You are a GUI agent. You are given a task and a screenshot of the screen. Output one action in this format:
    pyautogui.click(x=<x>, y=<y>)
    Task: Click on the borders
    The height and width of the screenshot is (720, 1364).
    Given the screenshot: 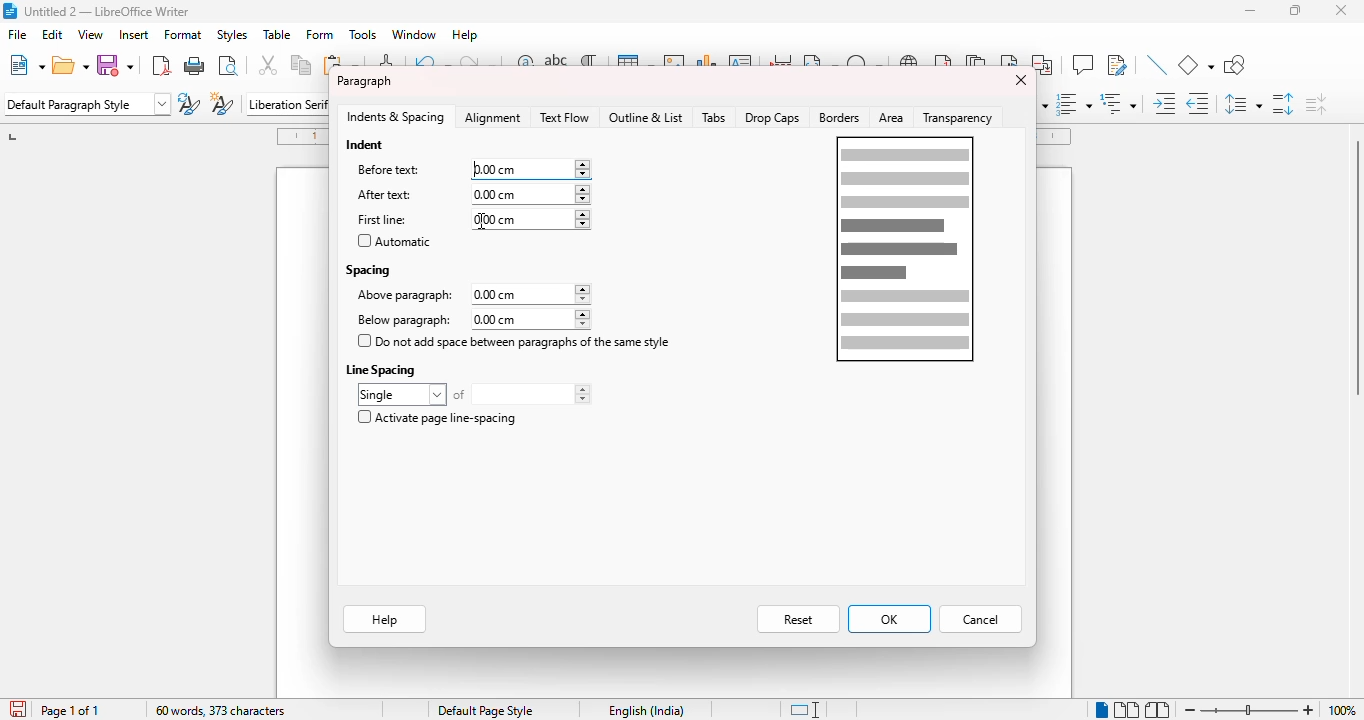 What is the action you would take?
    pyautogui.click(x=840, y=118)
    